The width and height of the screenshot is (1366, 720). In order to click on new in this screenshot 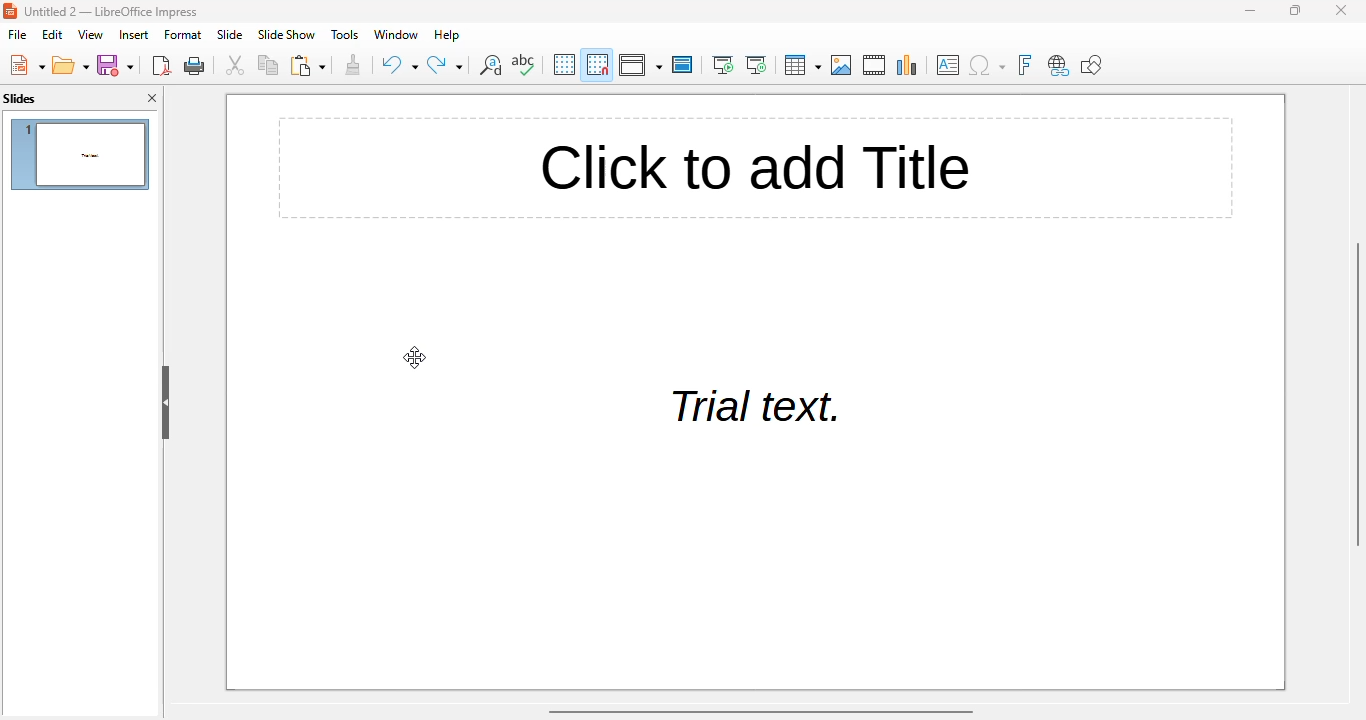, I will do `click(26, 64)`.